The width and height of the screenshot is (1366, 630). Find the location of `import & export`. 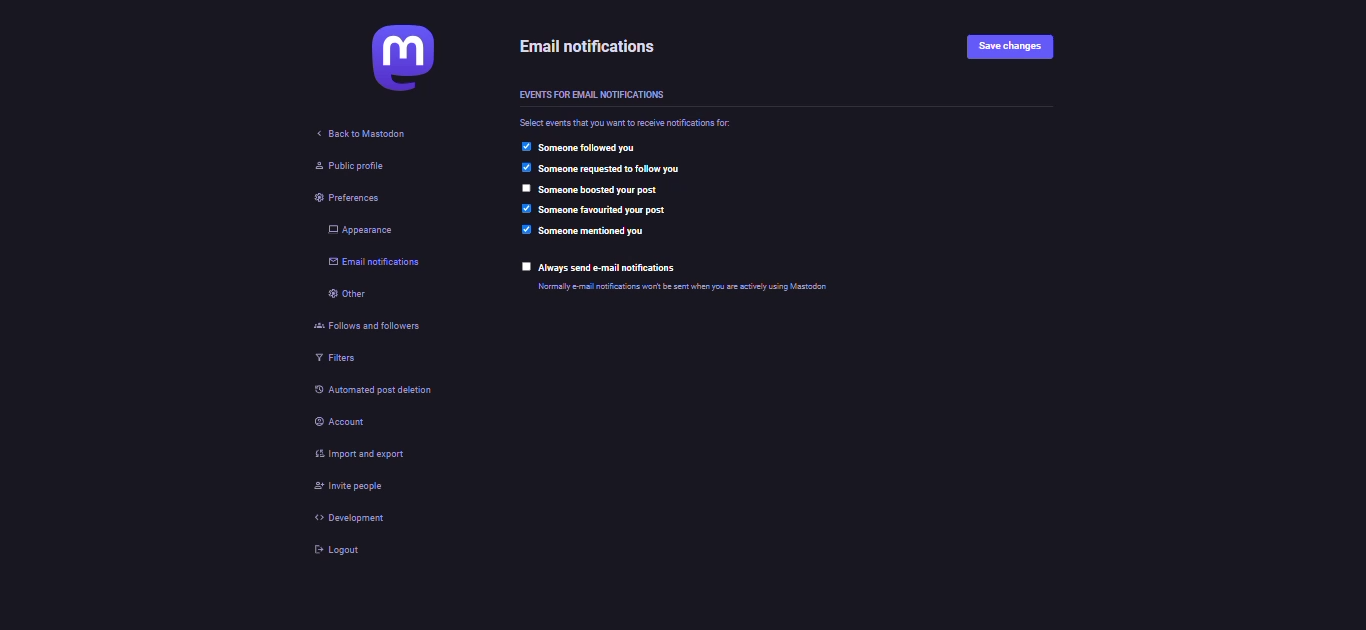

import & export is located at coordinates (364, 454).